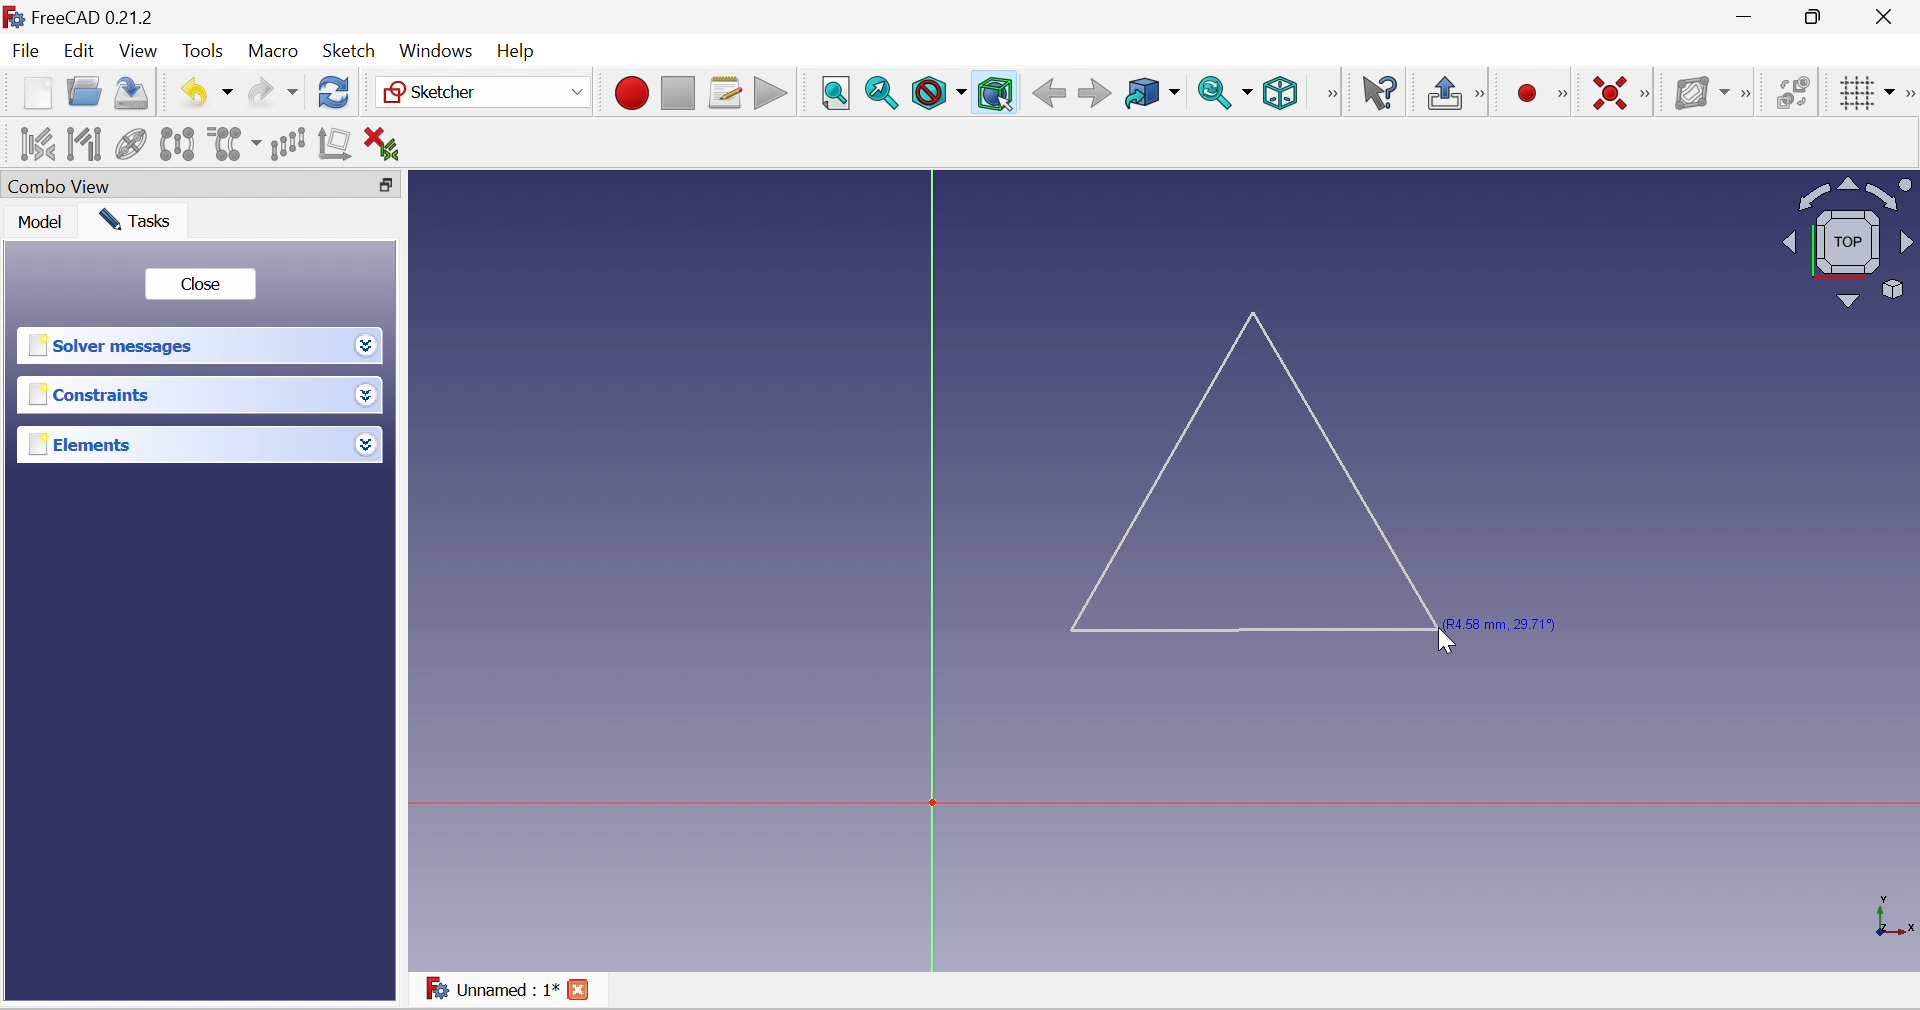 The width and height of the screenshot is (1920, 1010). Describe the element at coordinates (1446, 95) in the screenshot. I see `Leave sketch` at that location.